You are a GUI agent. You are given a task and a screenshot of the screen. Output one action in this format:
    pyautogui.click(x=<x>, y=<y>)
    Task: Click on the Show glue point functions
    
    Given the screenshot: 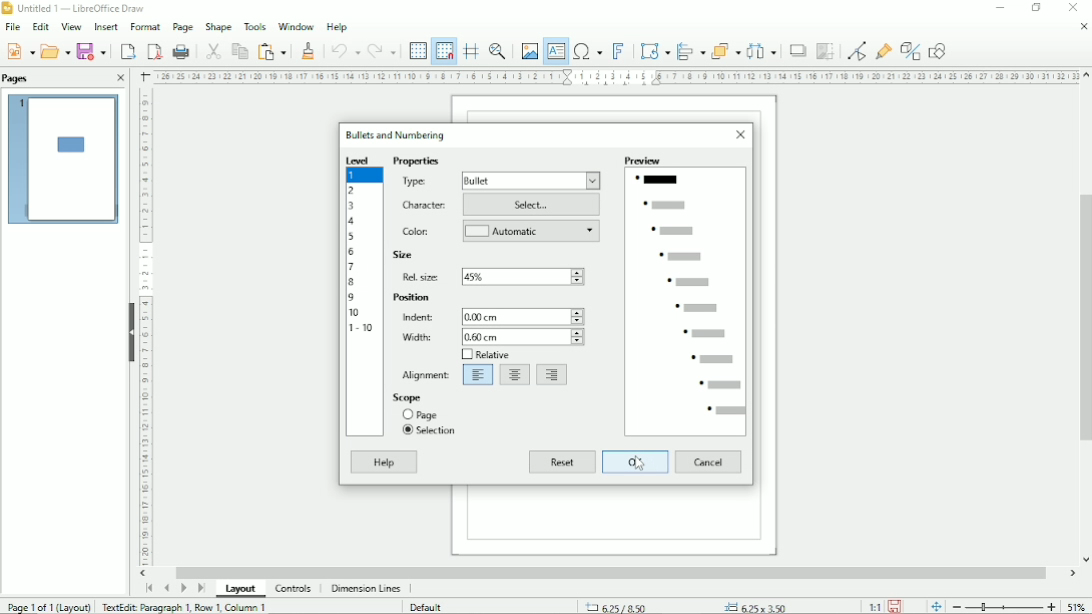 What is the action you would take?
    pyautogui.click(x=885, y=48)
    